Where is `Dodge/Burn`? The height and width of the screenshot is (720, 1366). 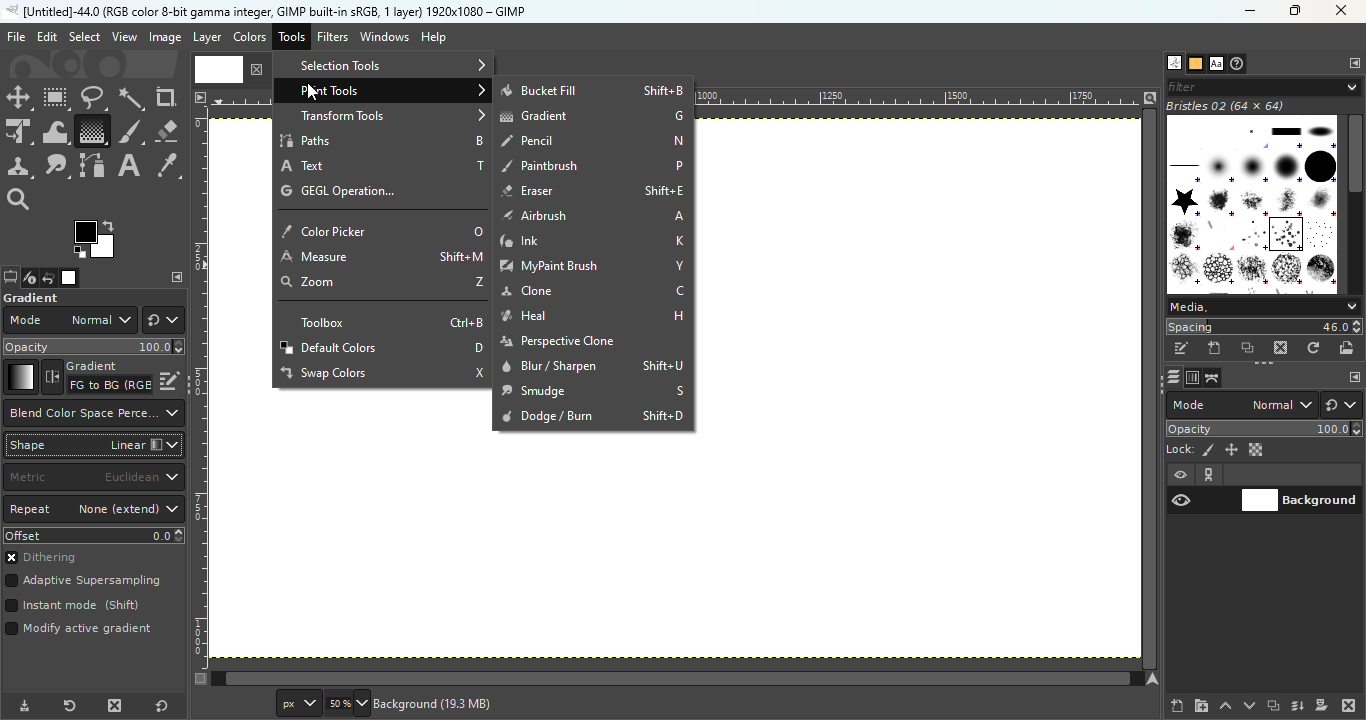
Dodge/Burn is located at coordinates (593, 414).